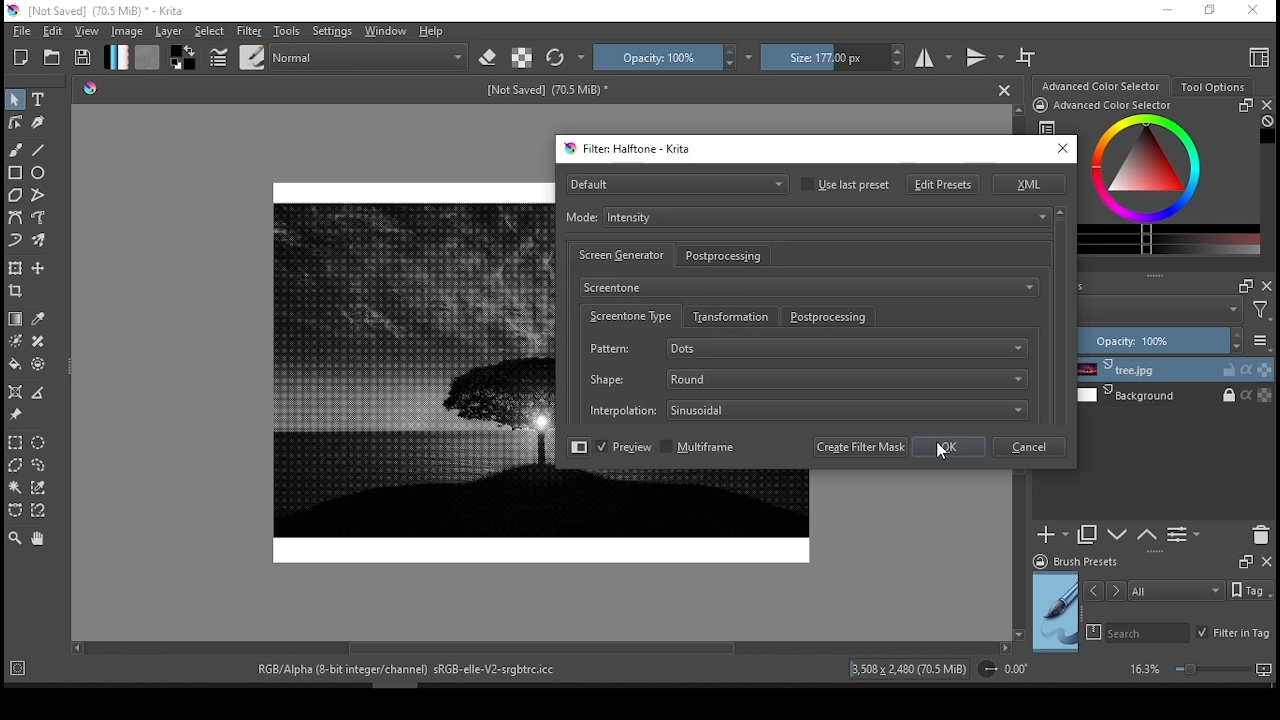  What do you see at coordinates (38, 538) in the screenshot?
I see `pan tool` at bounding box center [38, 538].